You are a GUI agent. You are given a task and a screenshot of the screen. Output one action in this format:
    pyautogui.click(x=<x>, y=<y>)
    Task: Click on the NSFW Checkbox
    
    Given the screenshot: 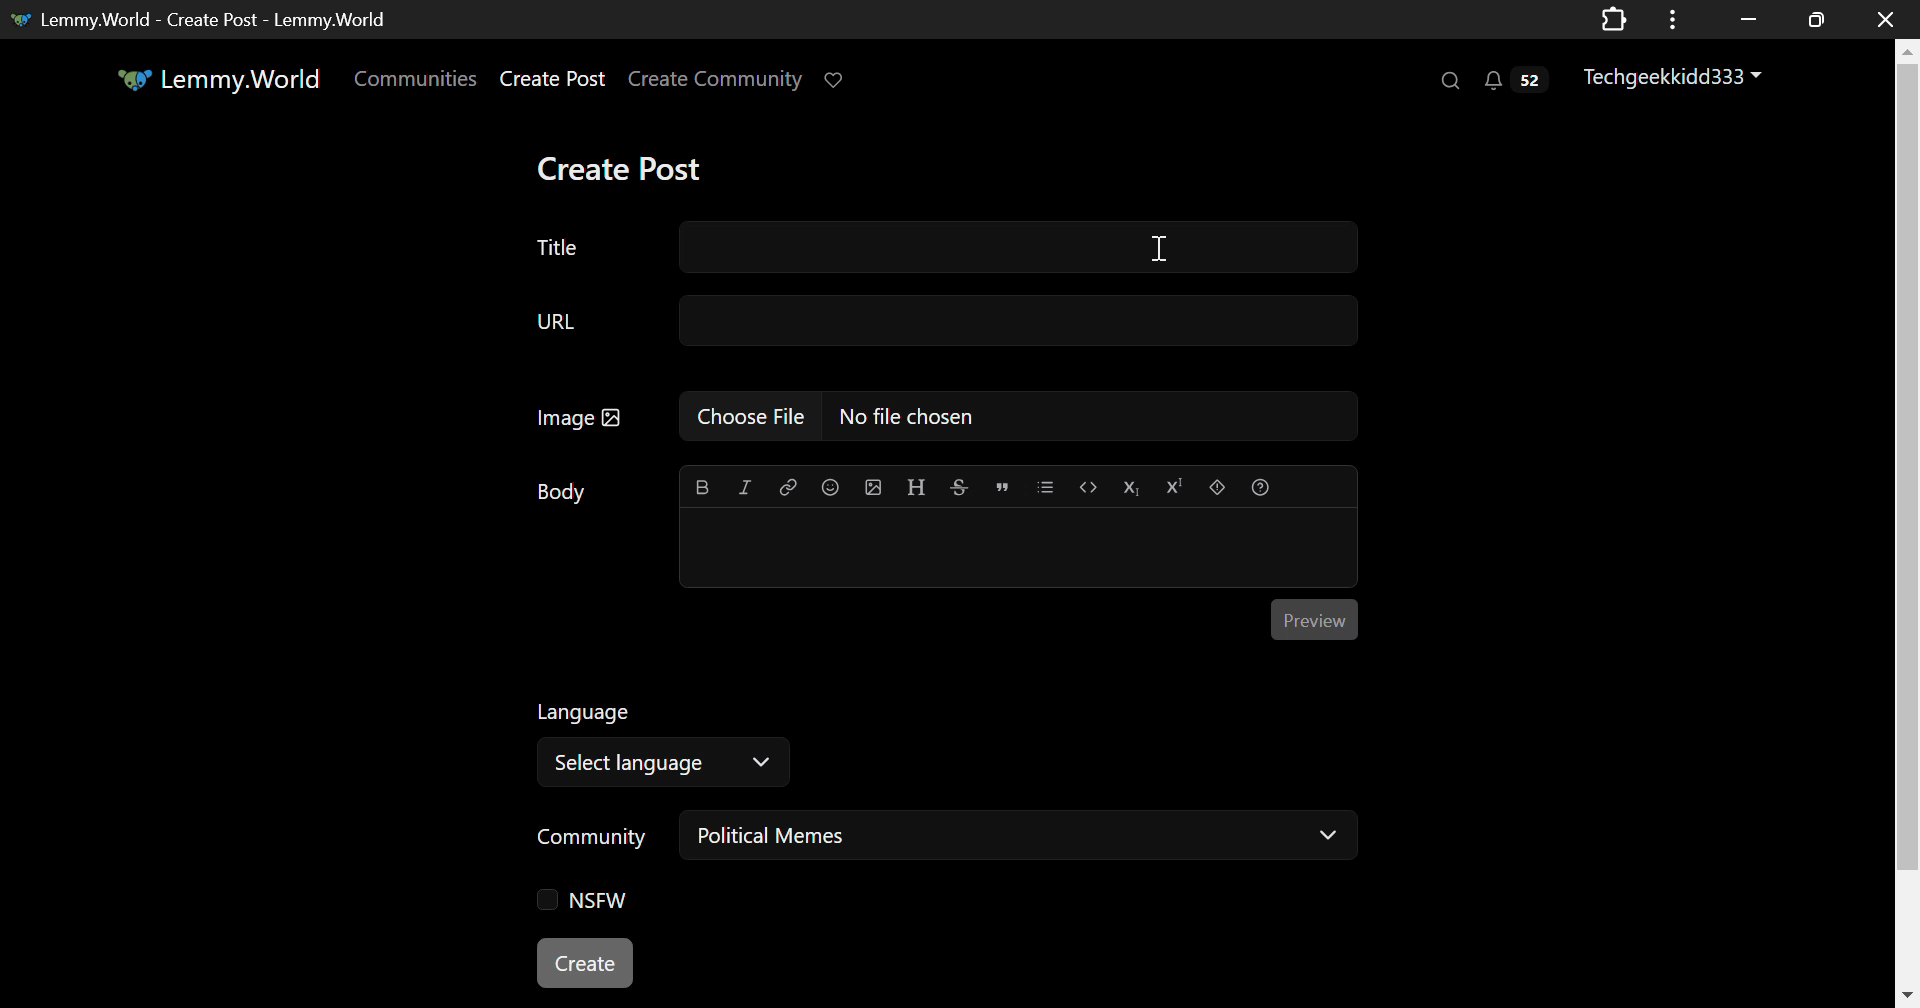 What is the action you would take?
    pyautogui.click(x=576, y=901)
    